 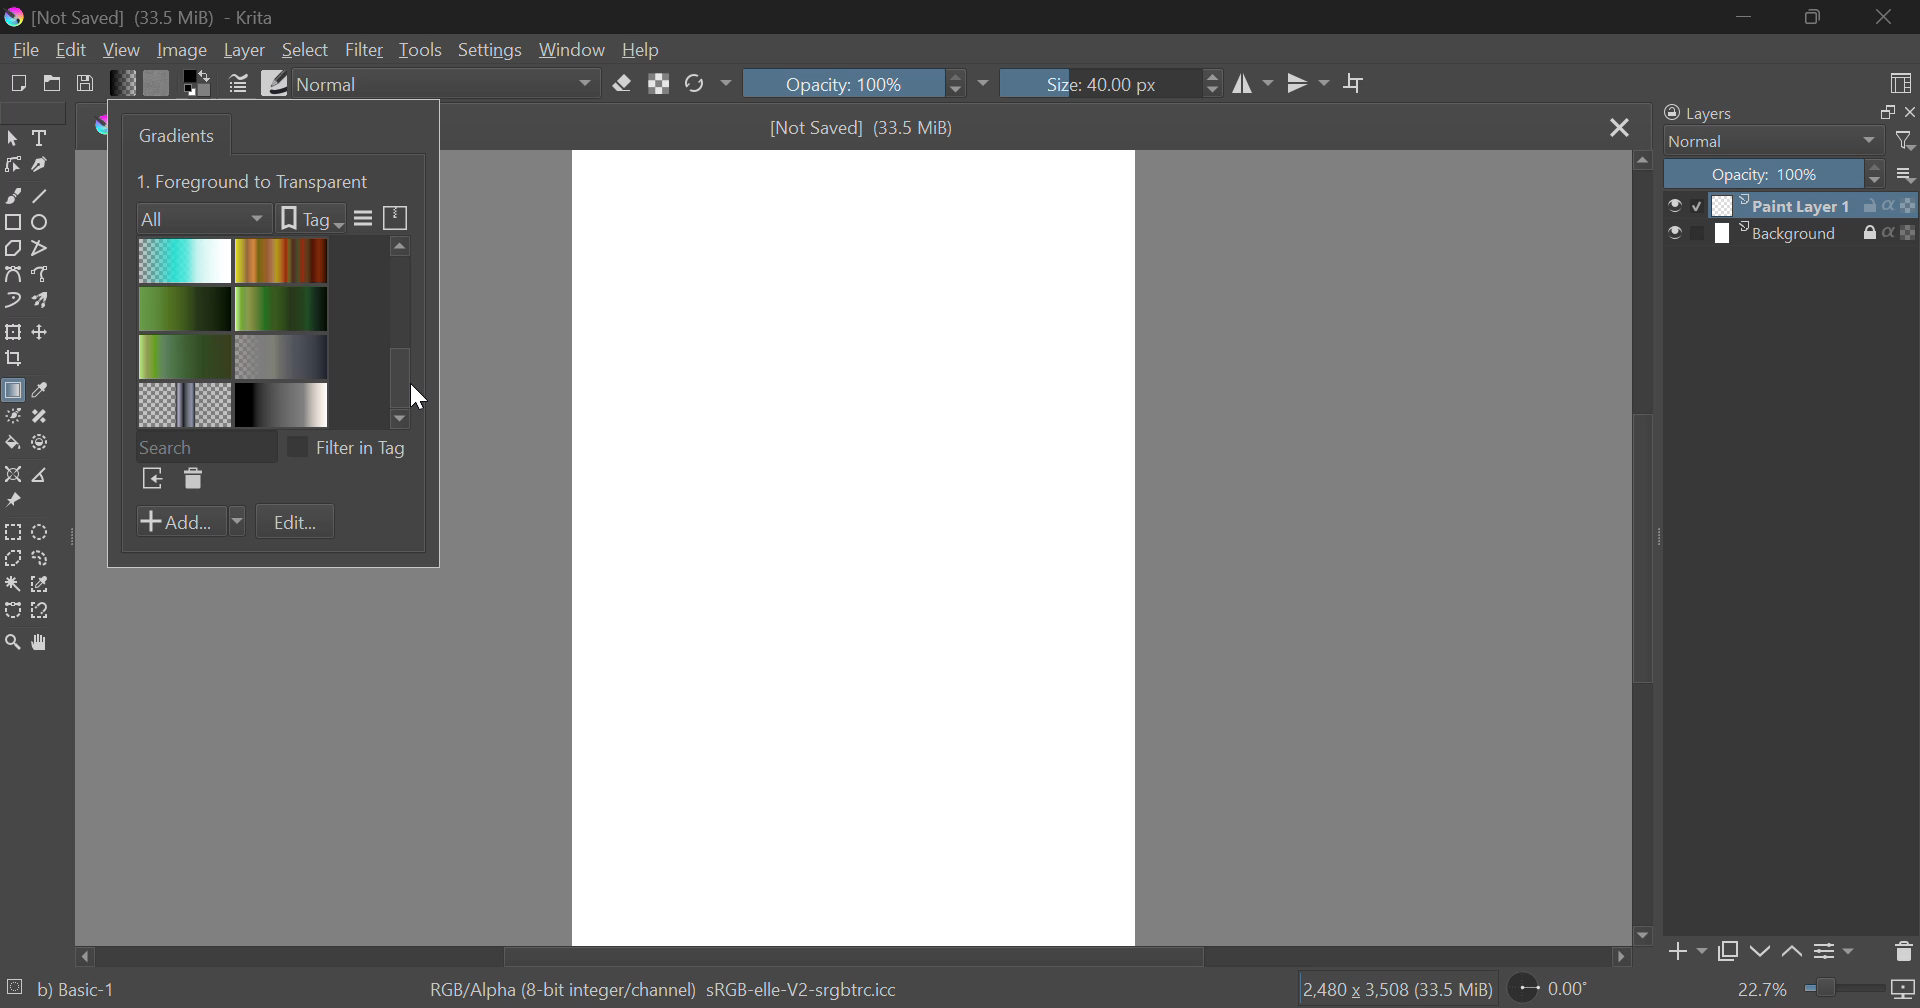 I want to click on preview, so click(x=1684, y=208).